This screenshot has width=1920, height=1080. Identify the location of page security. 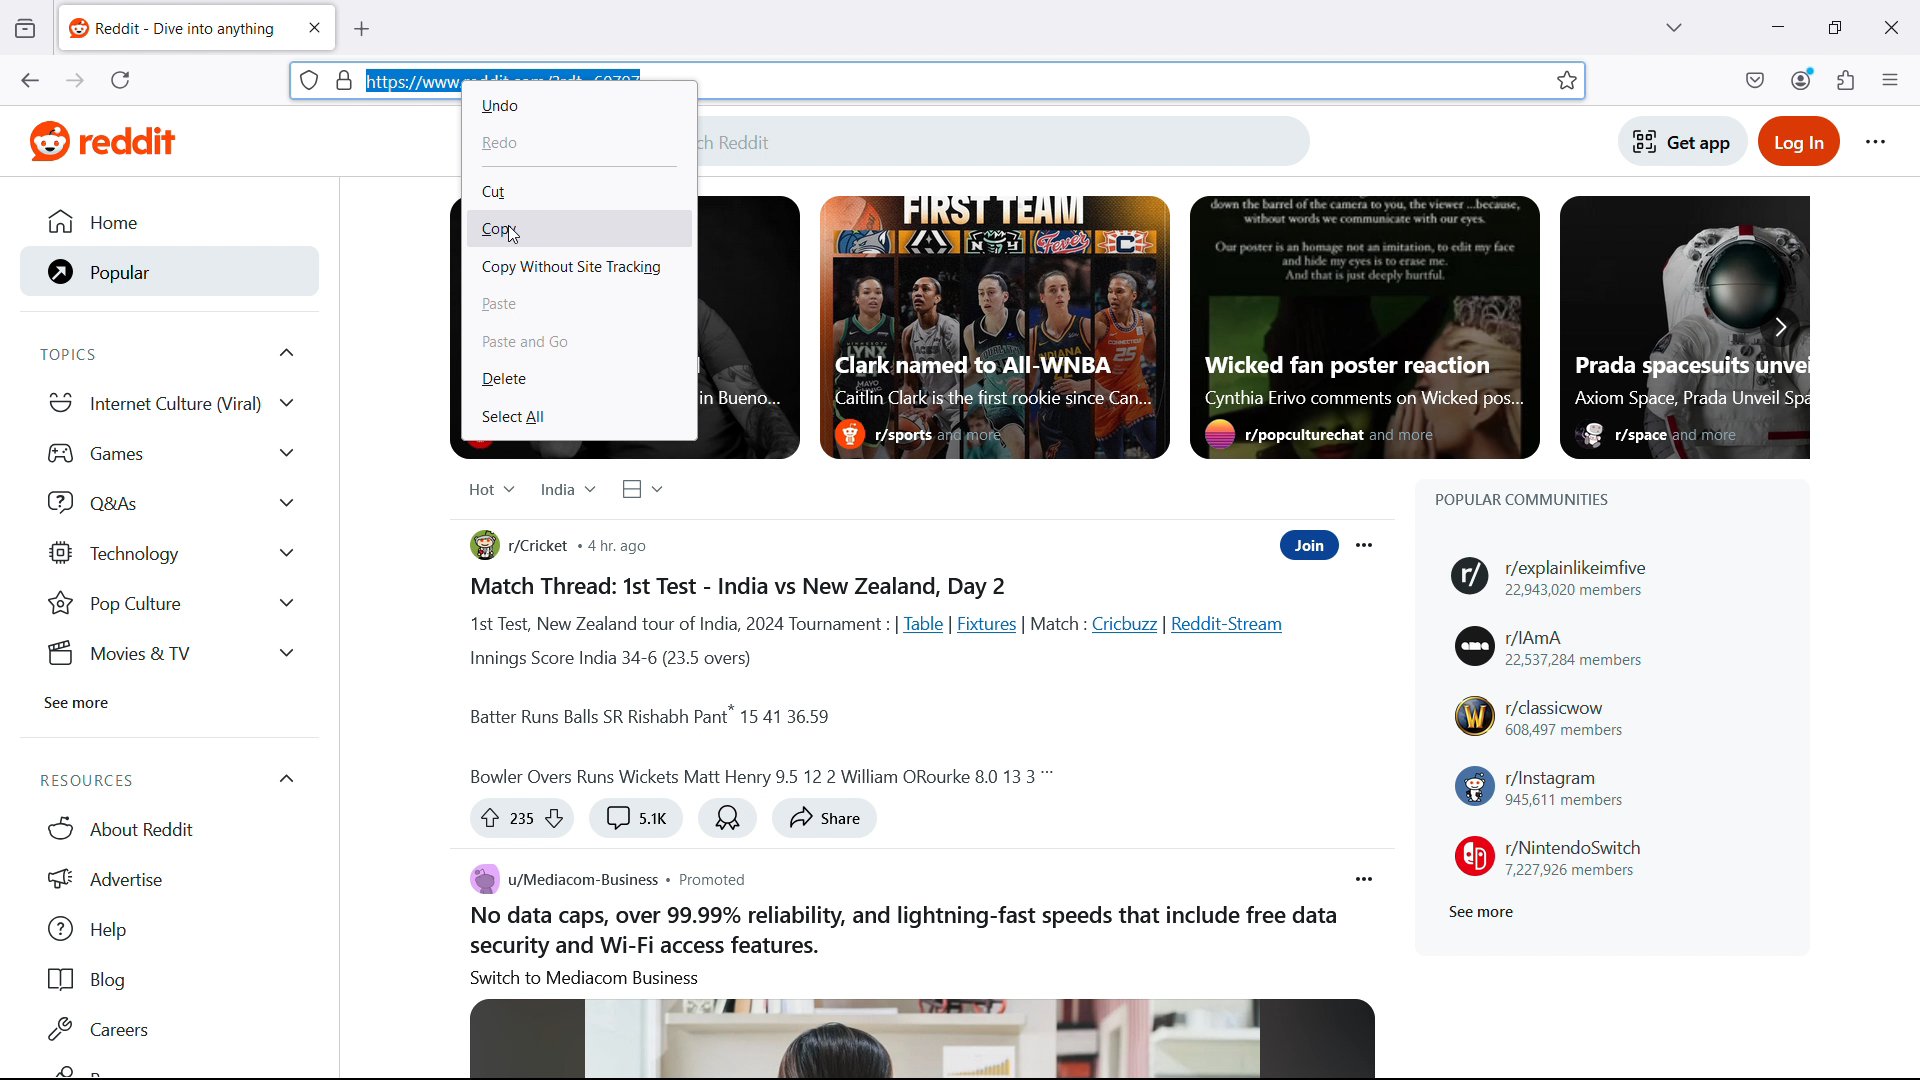
(345, 79).